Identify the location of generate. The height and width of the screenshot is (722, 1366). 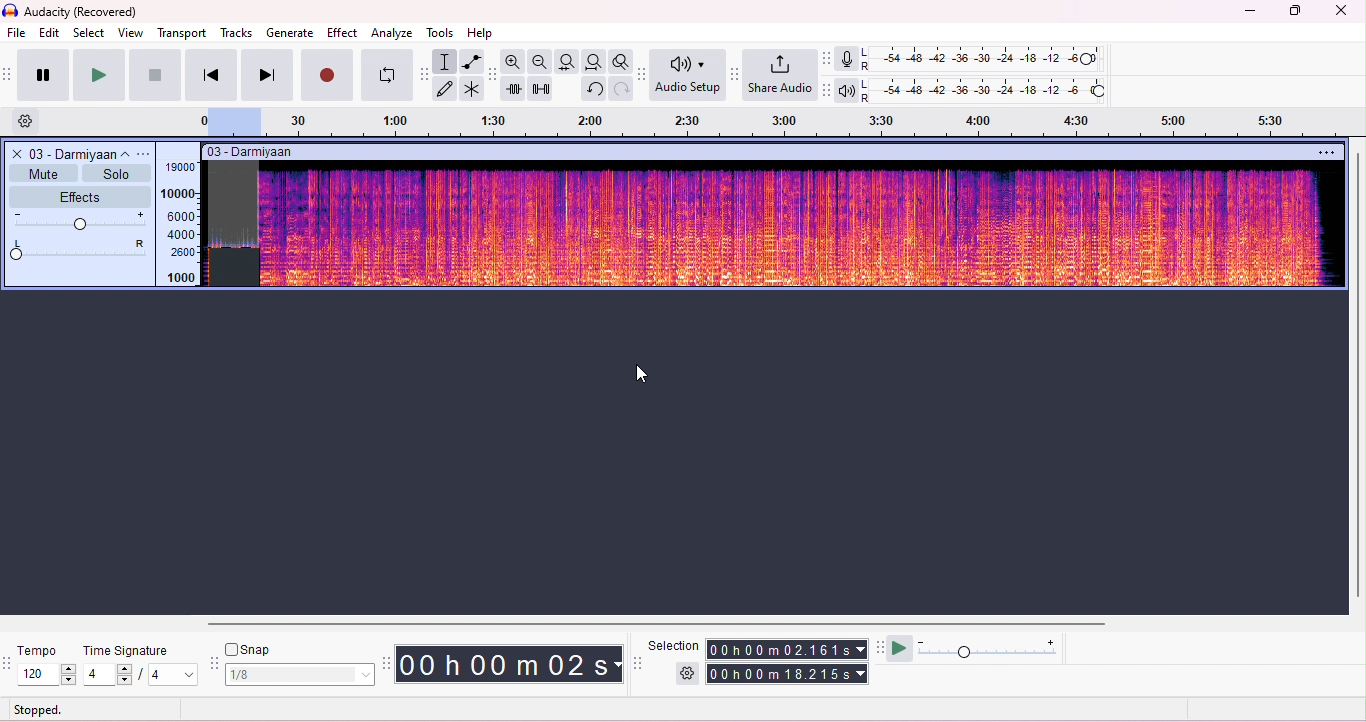
(291, 33).